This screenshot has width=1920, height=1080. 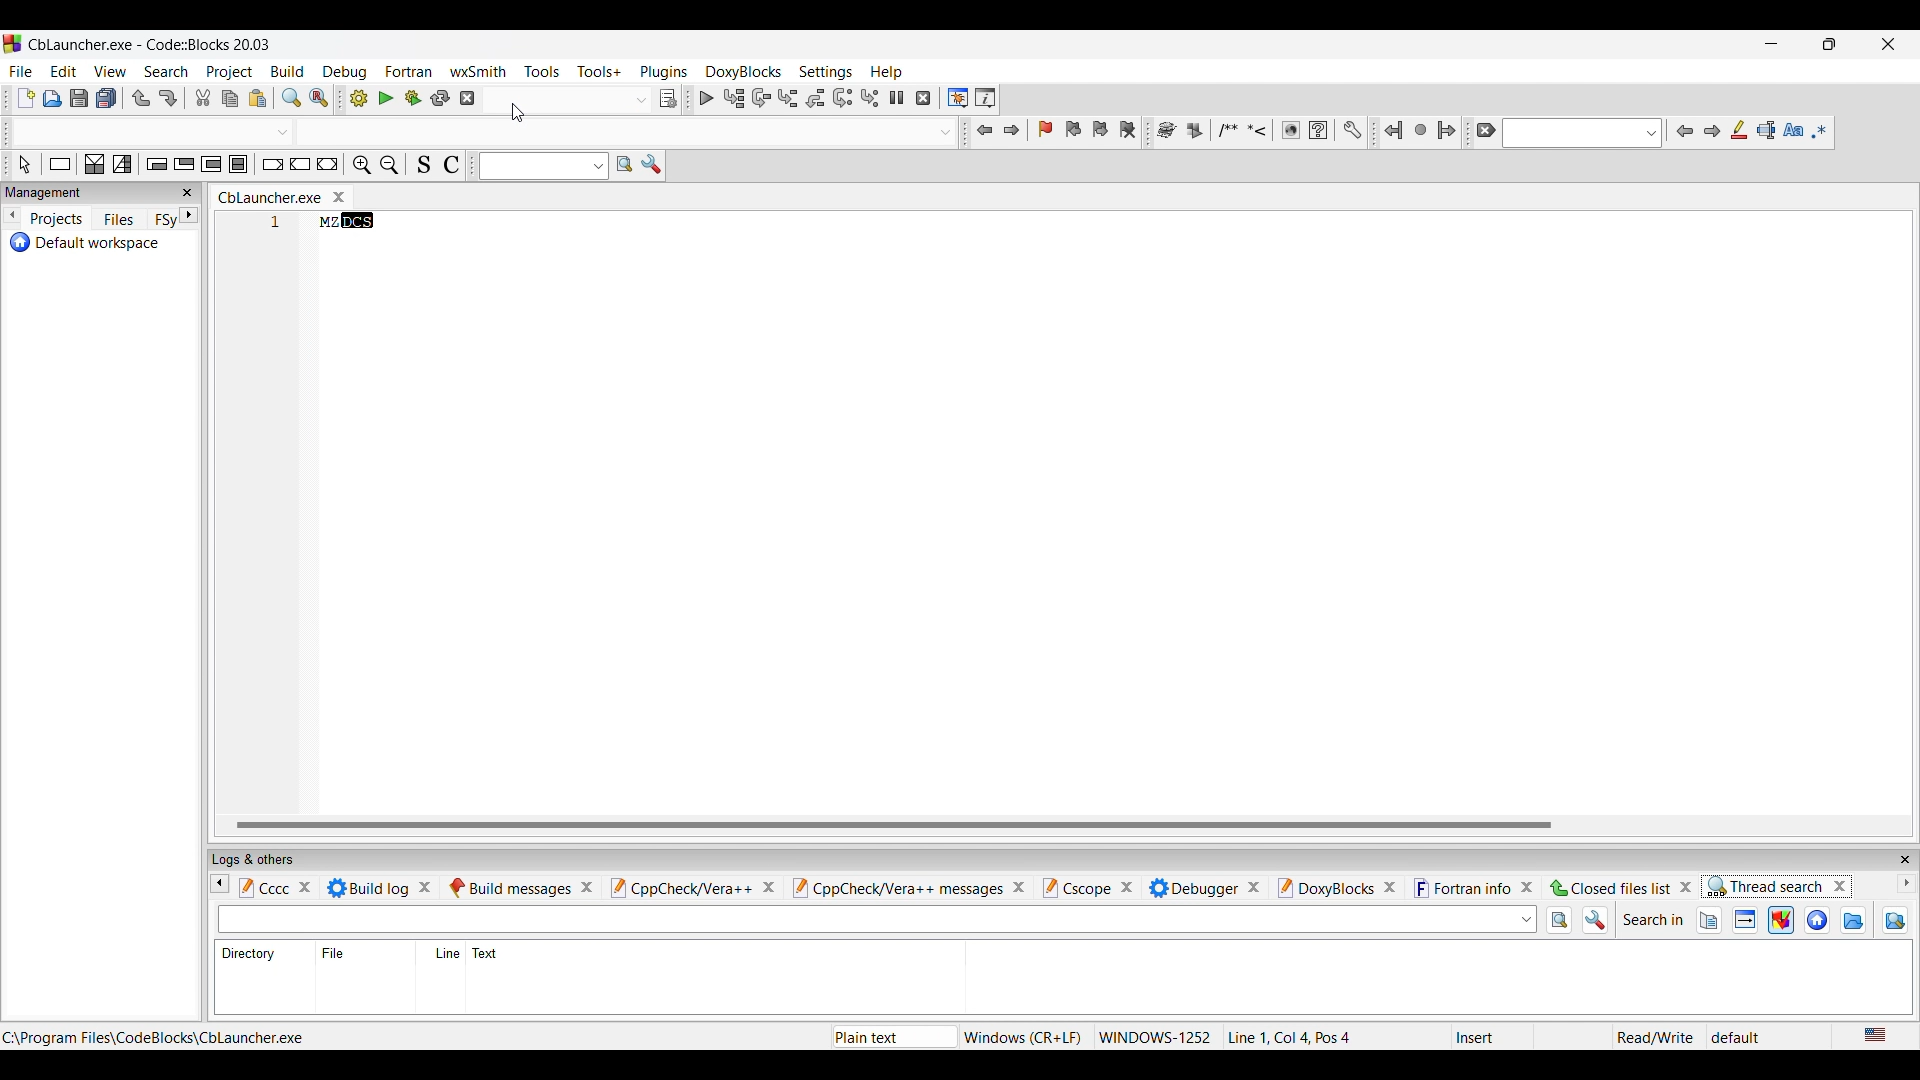 I want to click on Text column, so click(x=486, y=953).